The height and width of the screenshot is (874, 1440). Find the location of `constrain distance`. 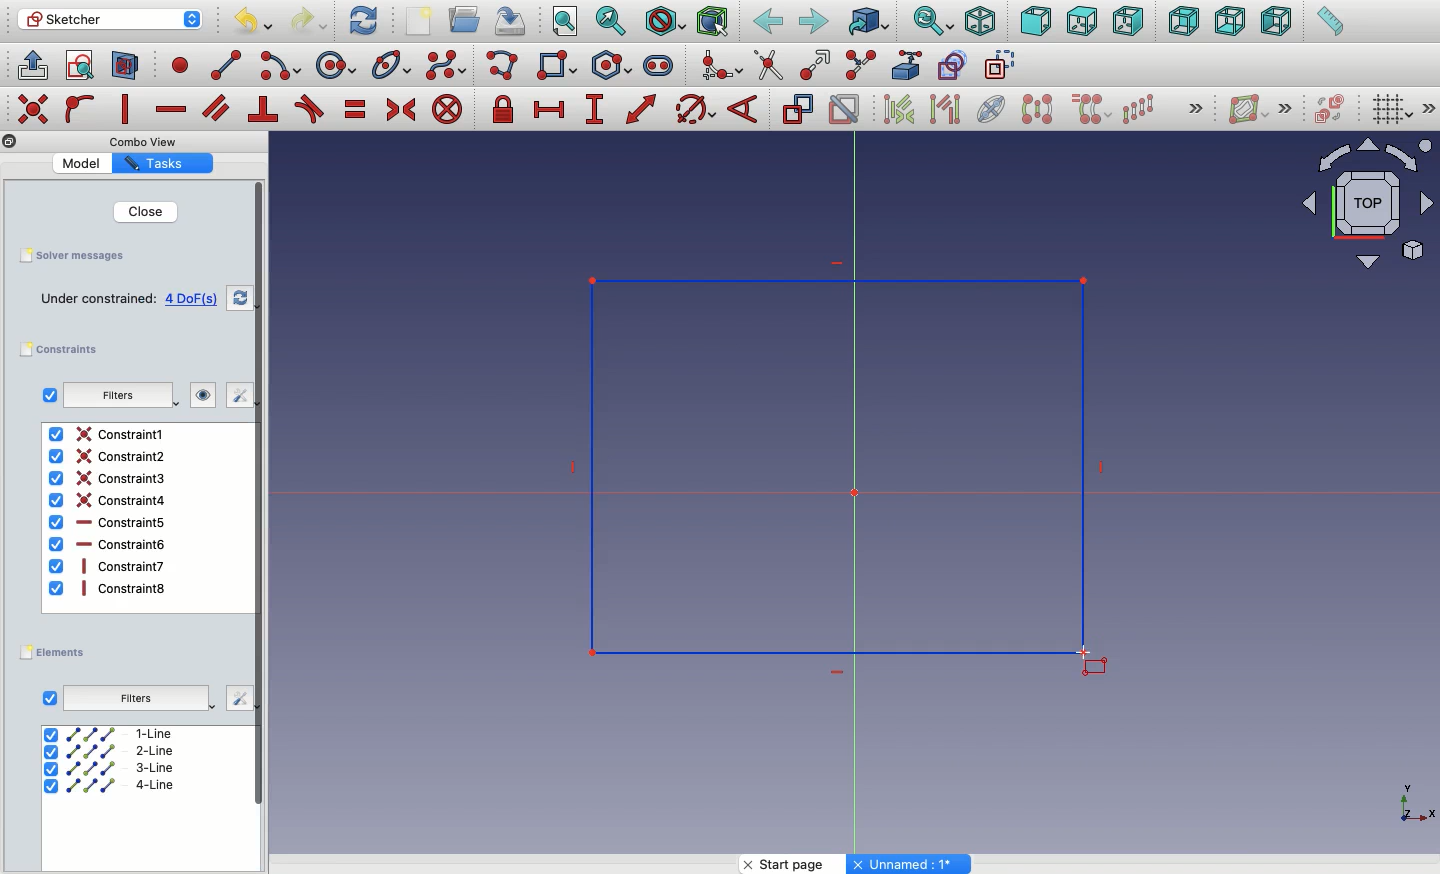

constrain distance is located at coordinates (642, 109).